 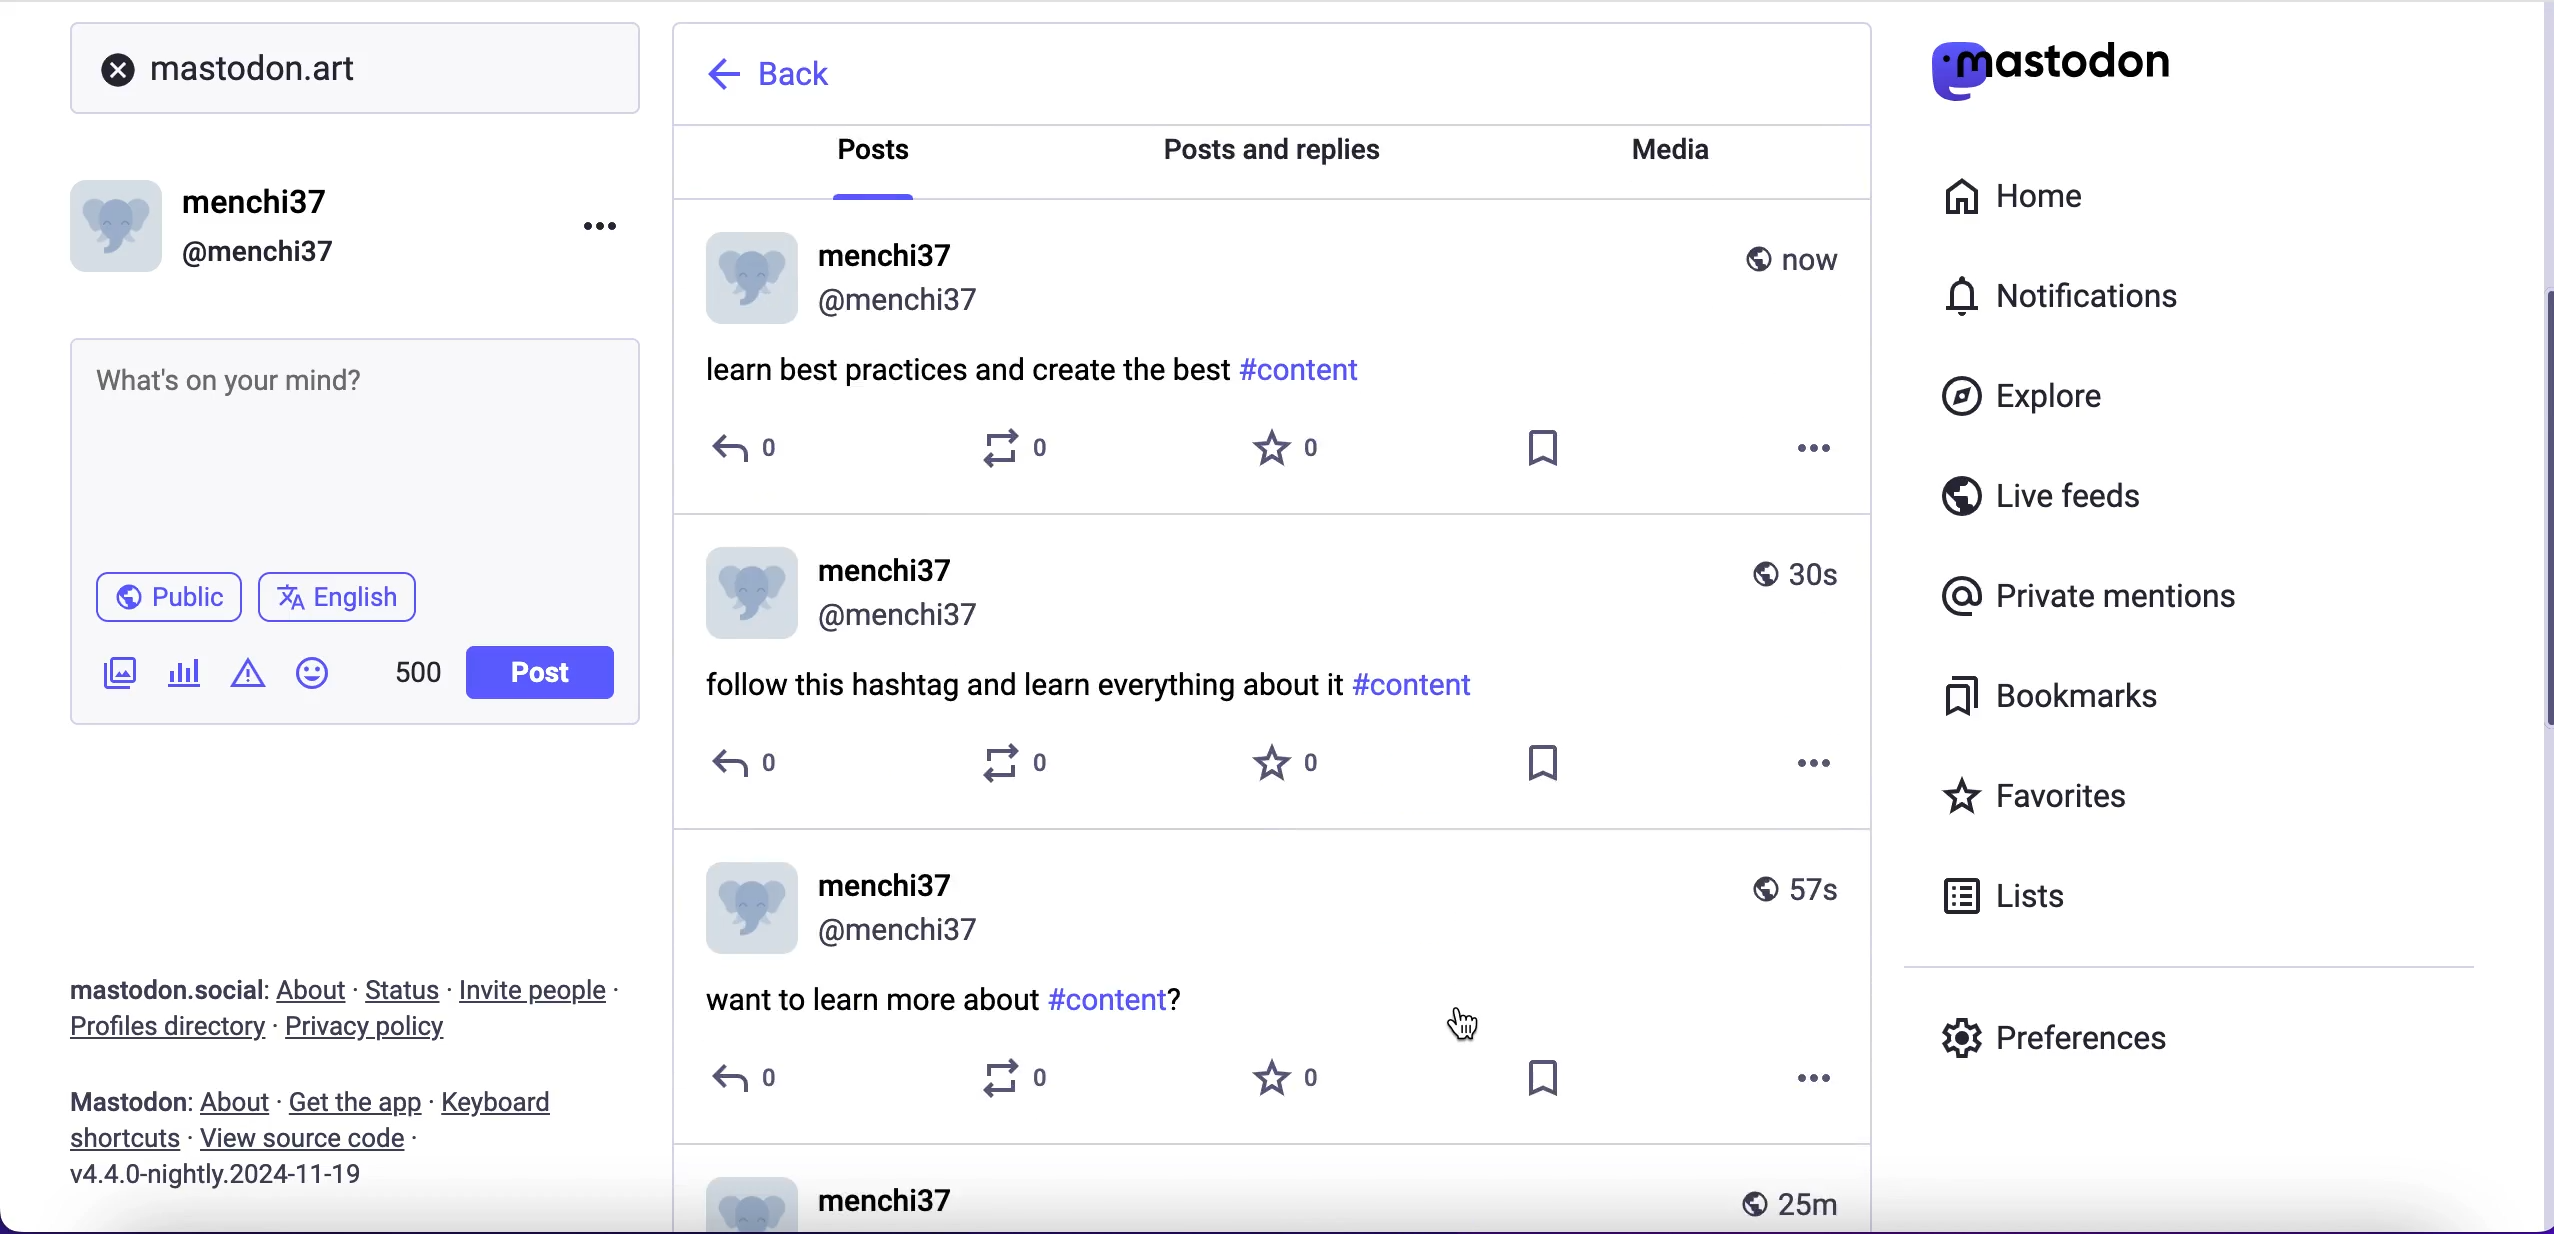 What do you see at coordinates (120, 1137) in the screenshot?
I see `shortcuts` at bounding box center [120, 1137].